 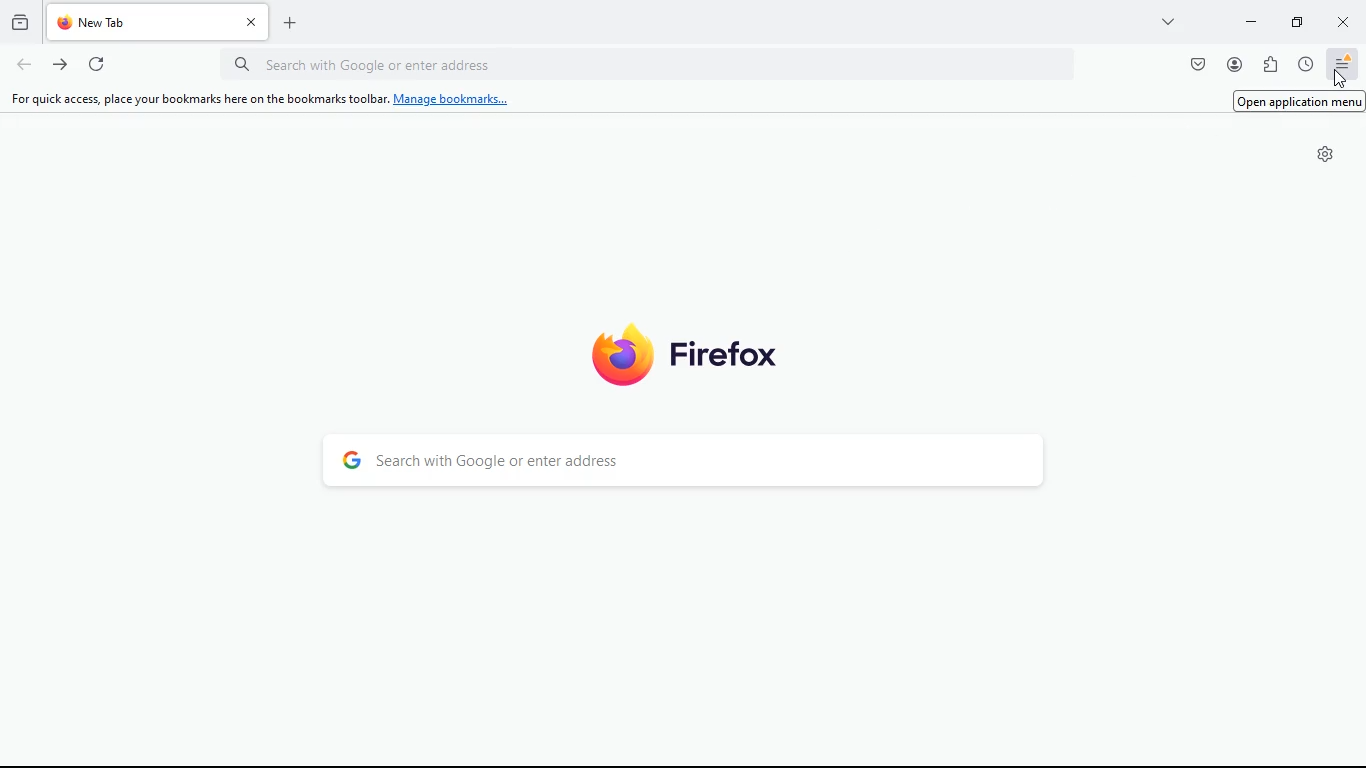 I want to click on Cursor, so click(x=1341, y=77).